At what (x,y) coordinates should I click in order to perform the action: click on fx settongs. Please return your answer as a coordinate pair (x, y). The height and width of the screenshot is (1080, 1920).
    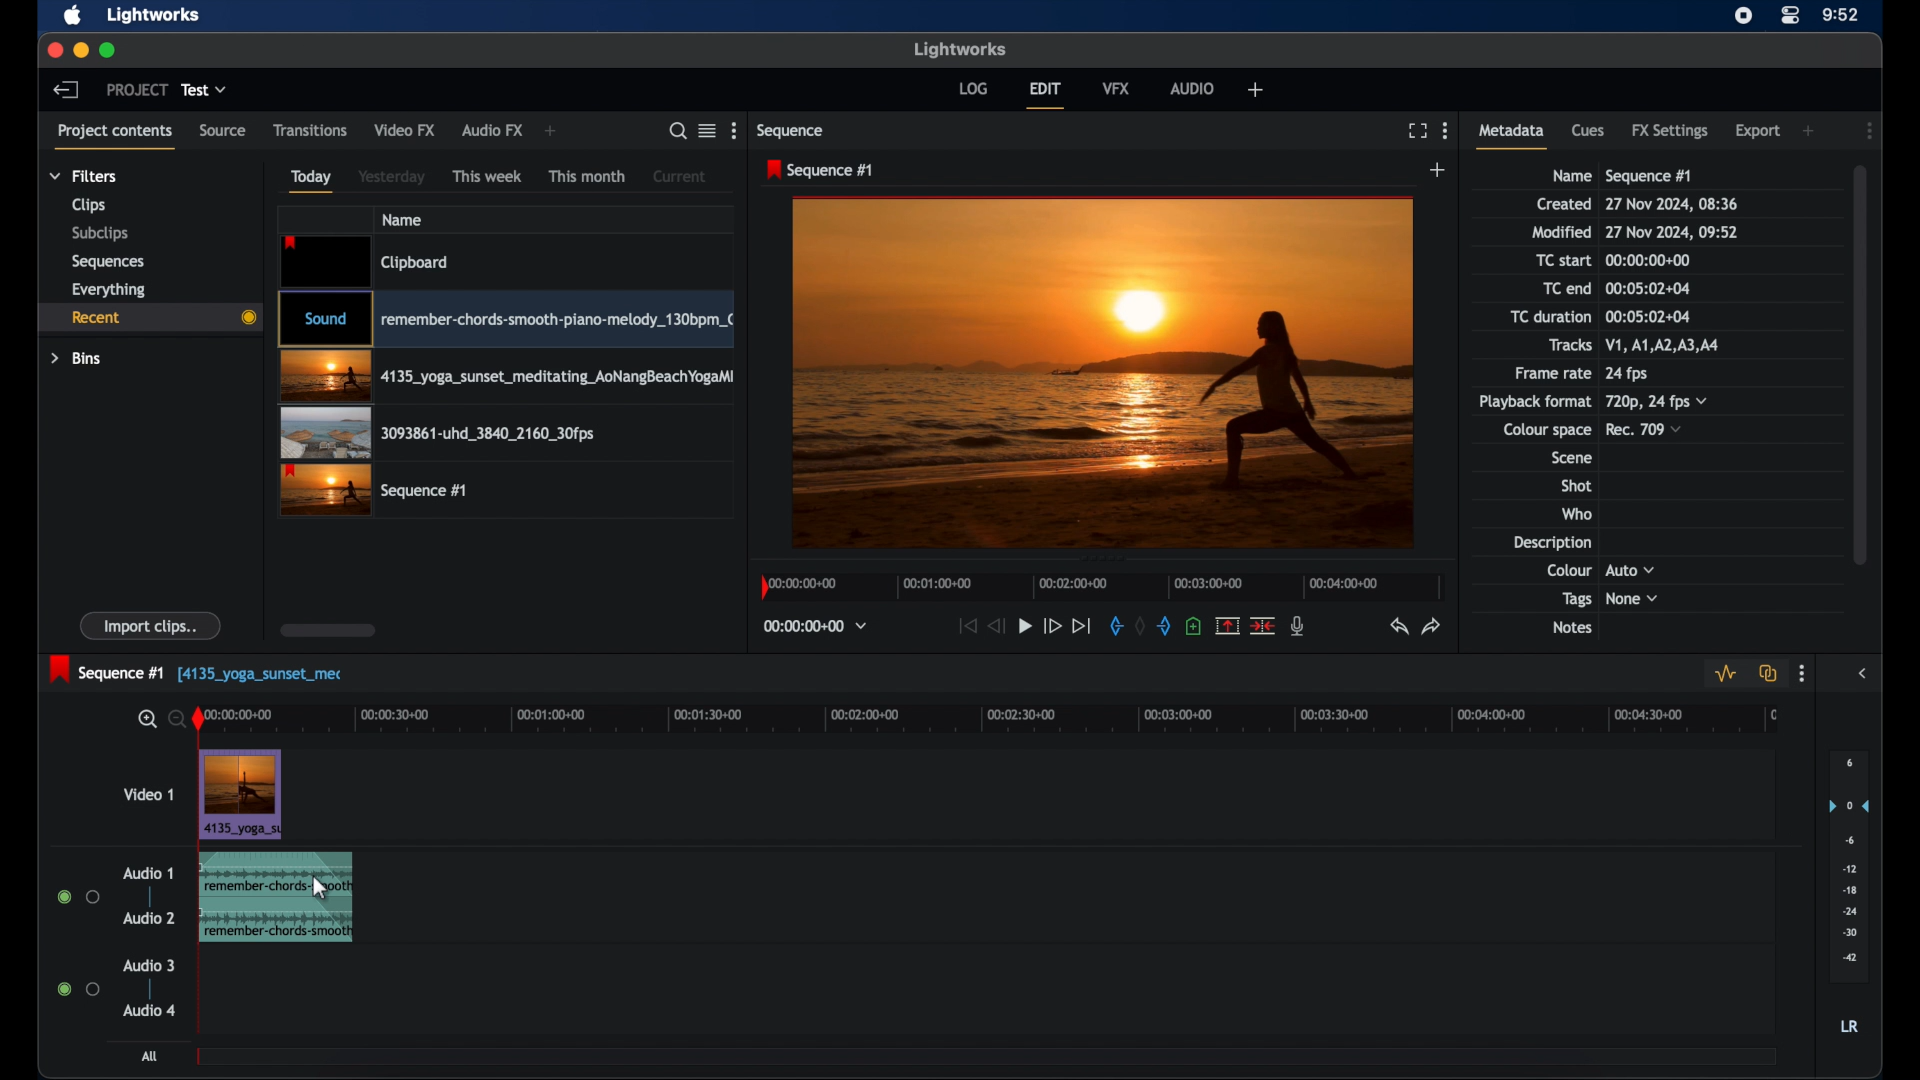
    Looking at the image, I should click on (1672, 131).